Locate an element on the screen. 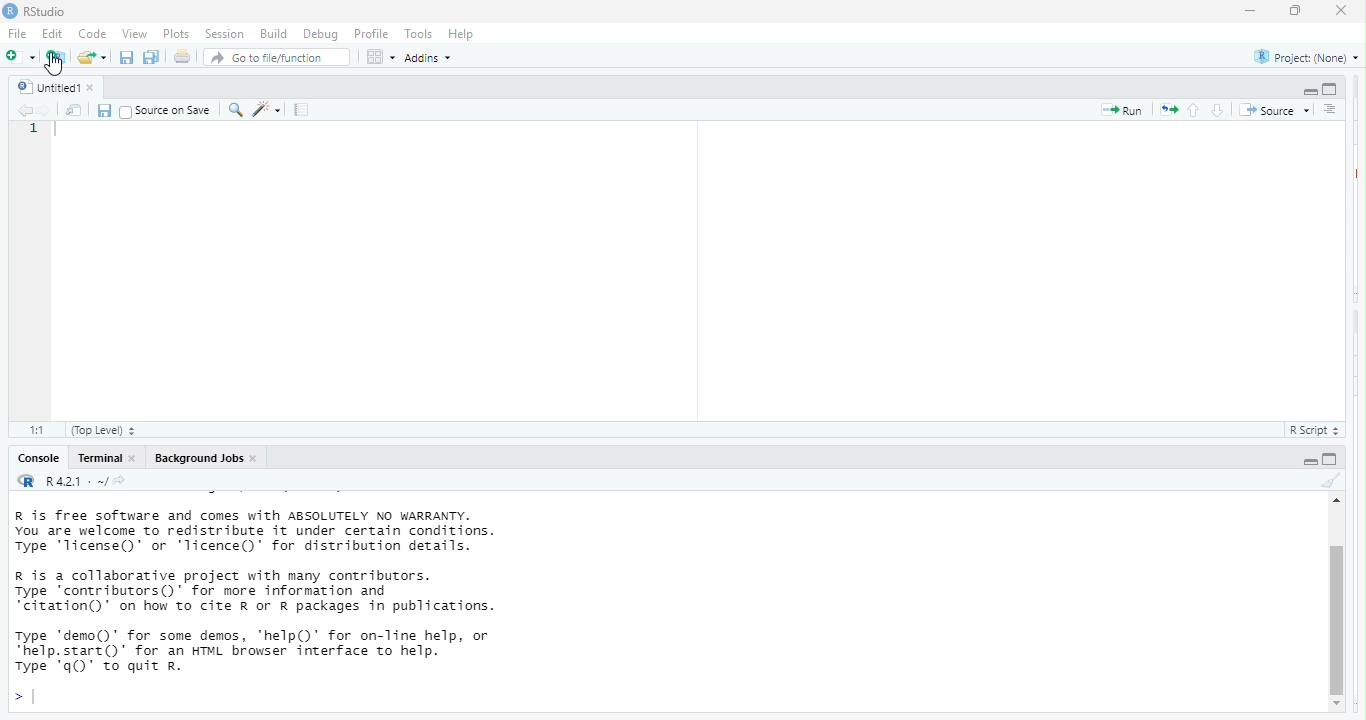 The height and width of the screenshot is (720, 1366). 1 is located at coordinates (34, 131).